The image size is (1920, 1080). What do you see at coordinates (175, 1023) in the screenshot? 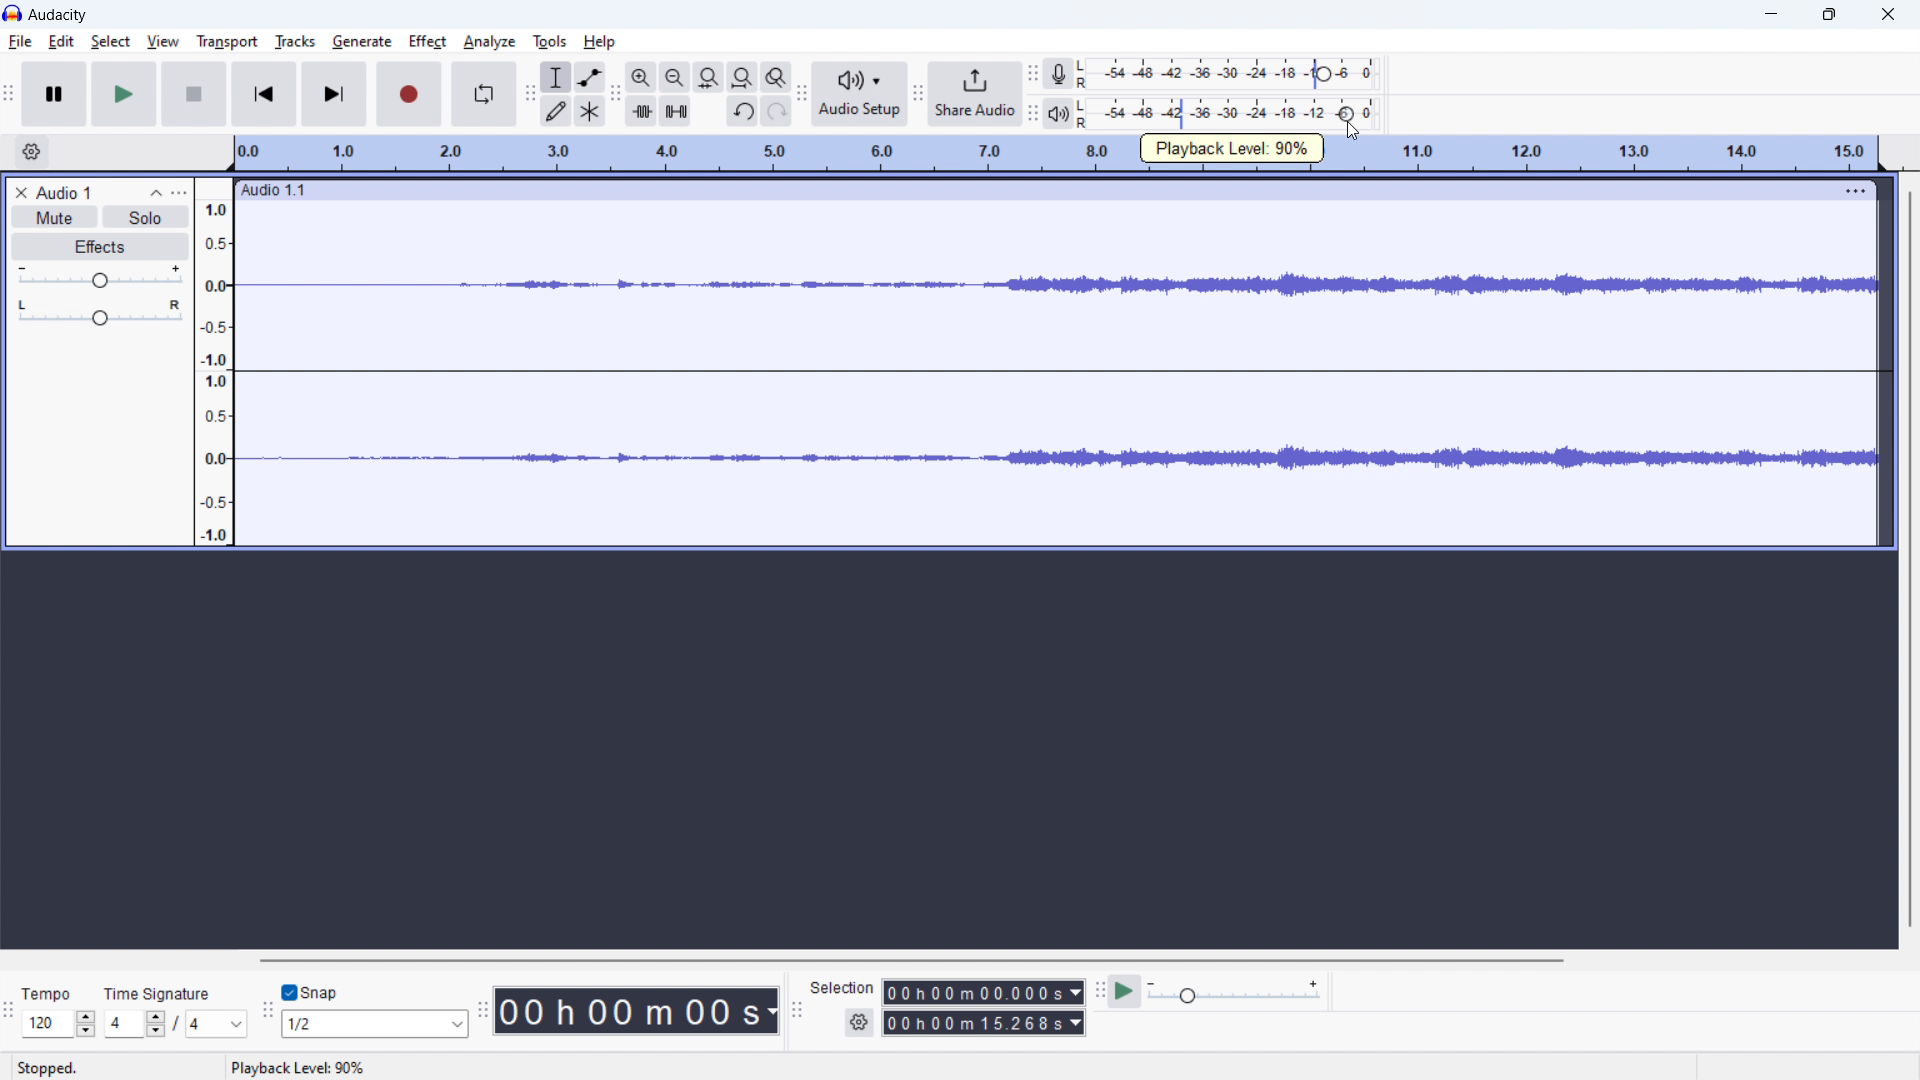
I see `time signature` at bounding box center [175, 1023].